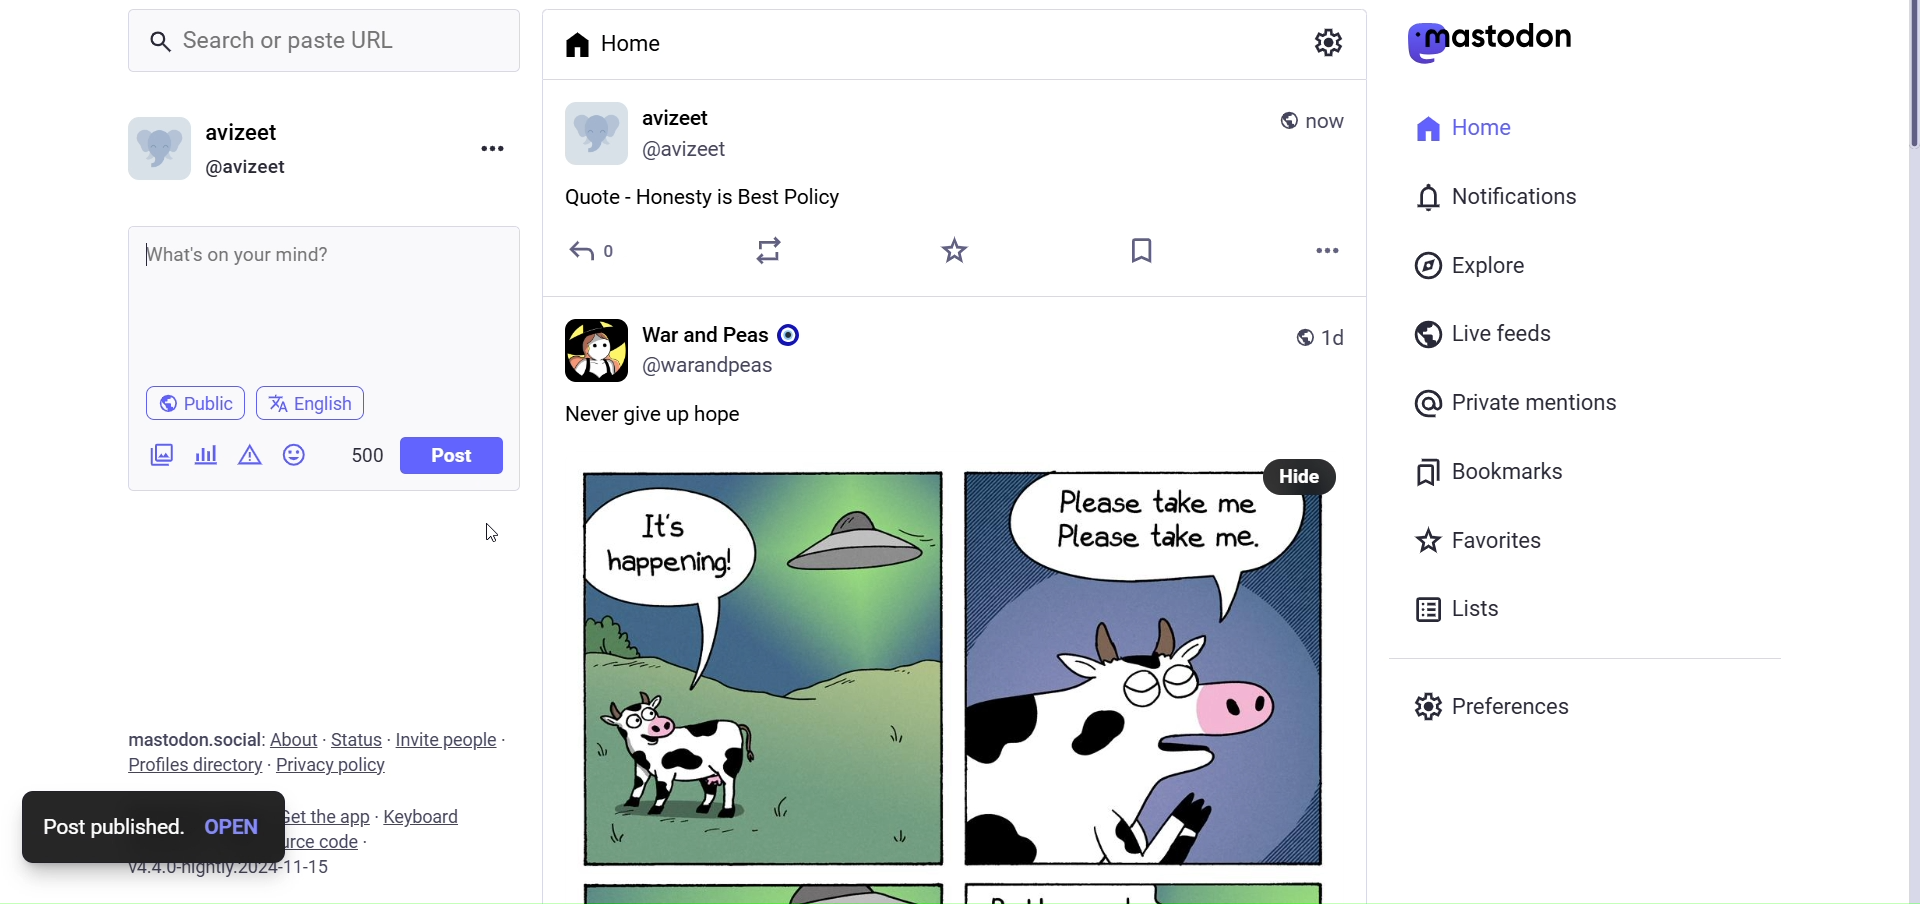 The height and width of the screenshot is (904, 1920). Describe the element at coordinates (454, 457) in the screenshot. I see `Post` at that location.